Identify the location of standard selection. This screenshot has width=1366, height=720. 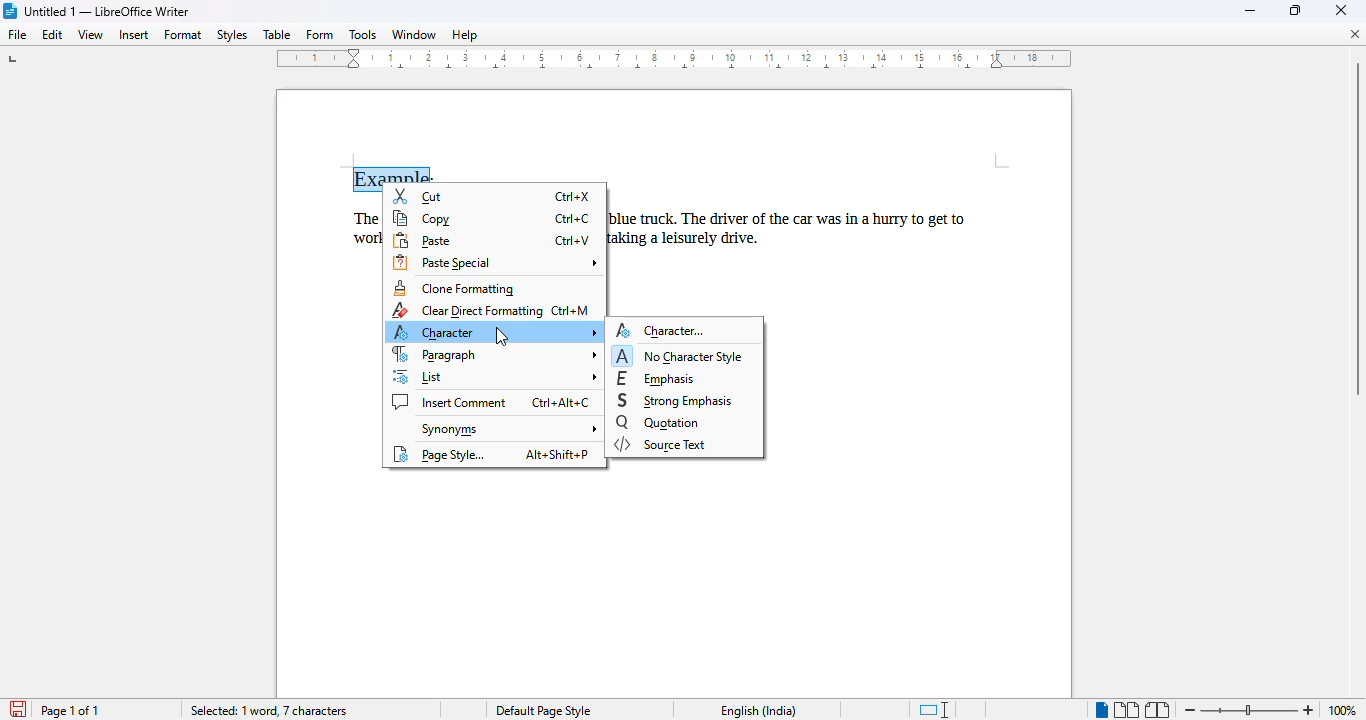
(933, 710).